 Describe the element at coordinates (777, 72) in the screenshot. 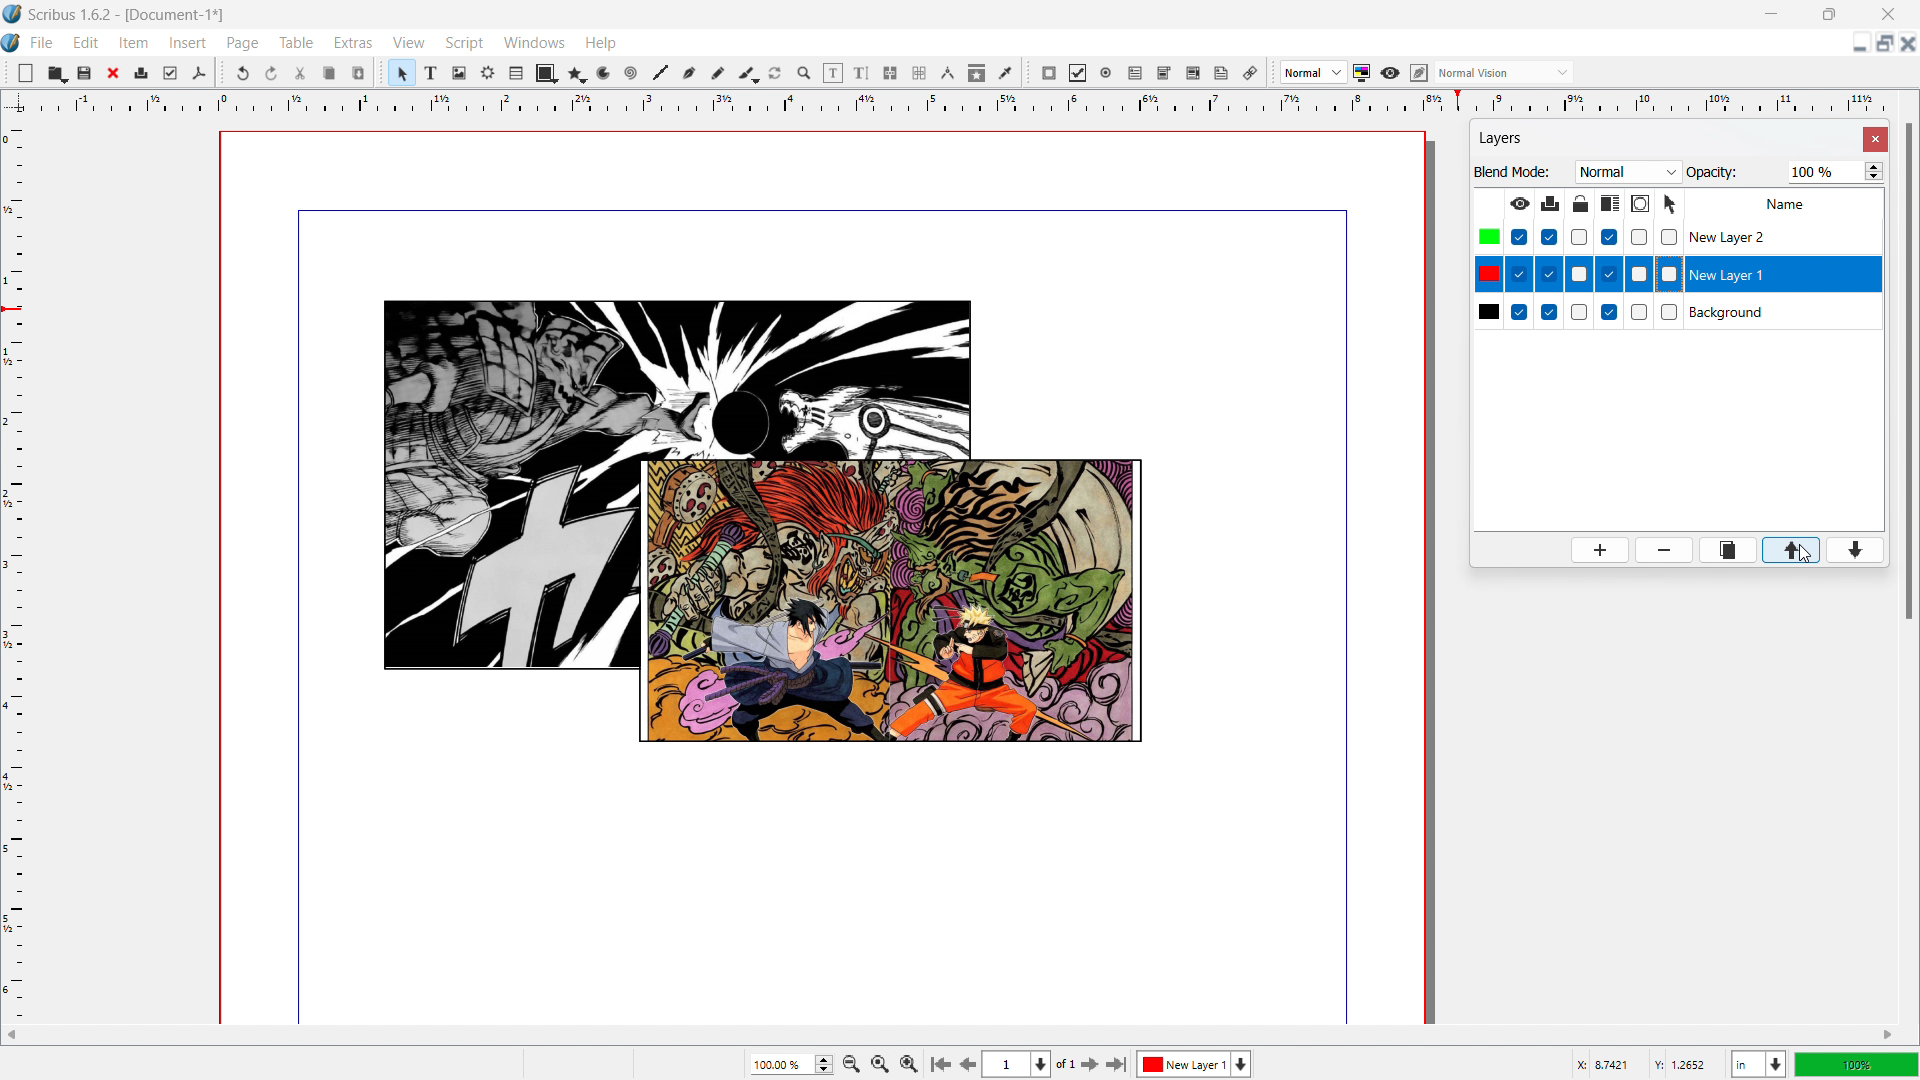

I see `rotate item` at that location.